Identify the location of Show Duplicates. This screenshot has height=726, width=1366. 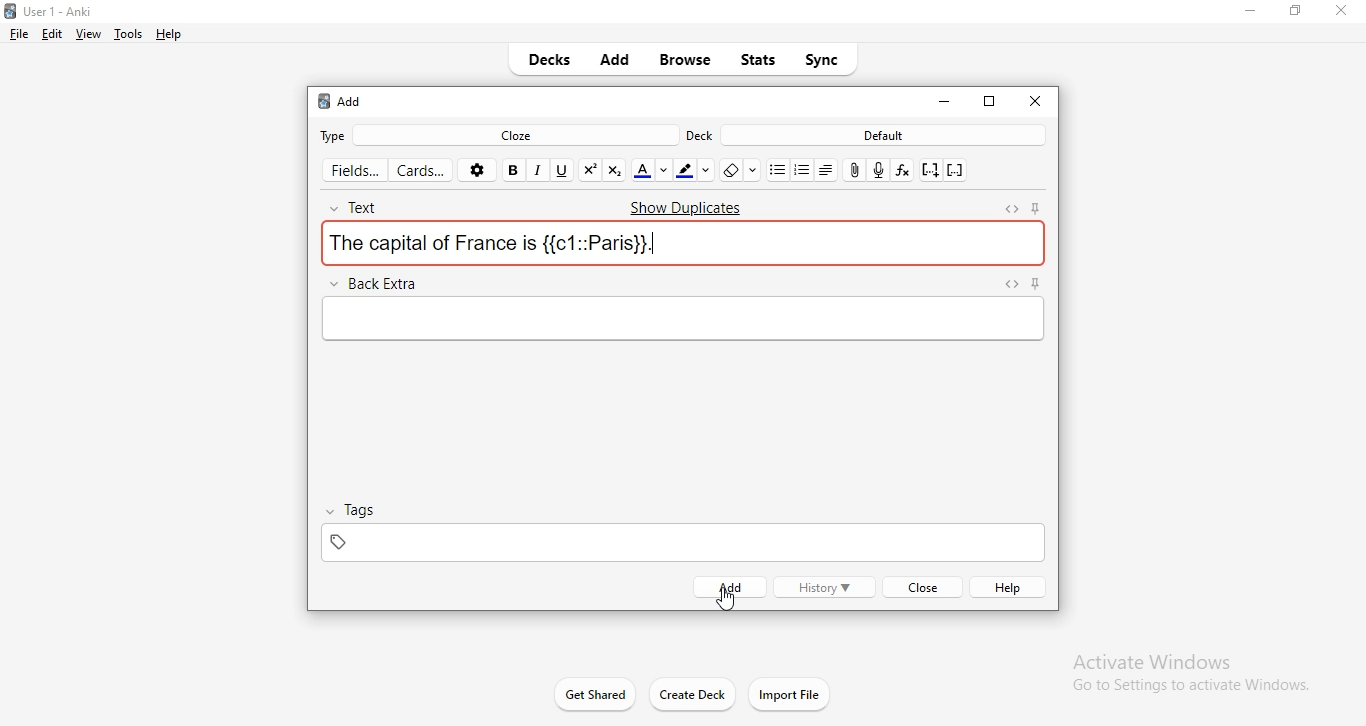
(682, 206).